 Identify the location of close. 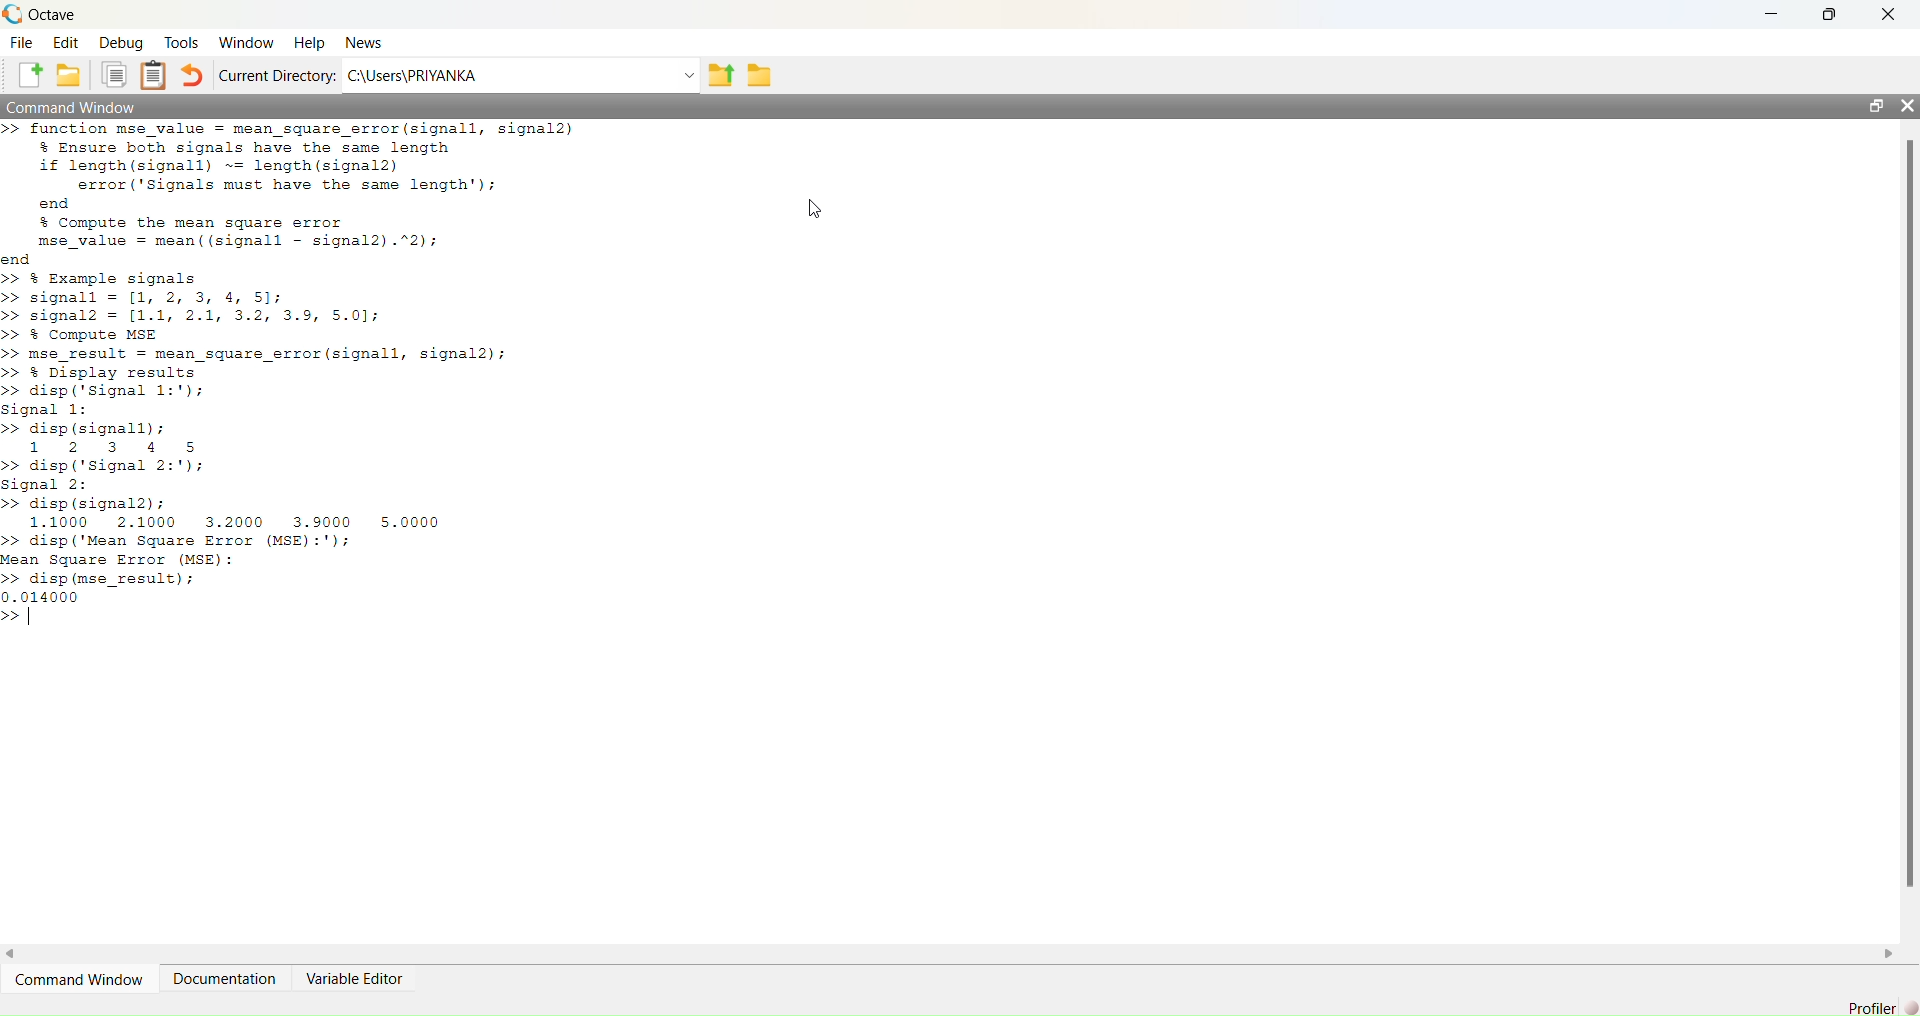
(1906, 105).